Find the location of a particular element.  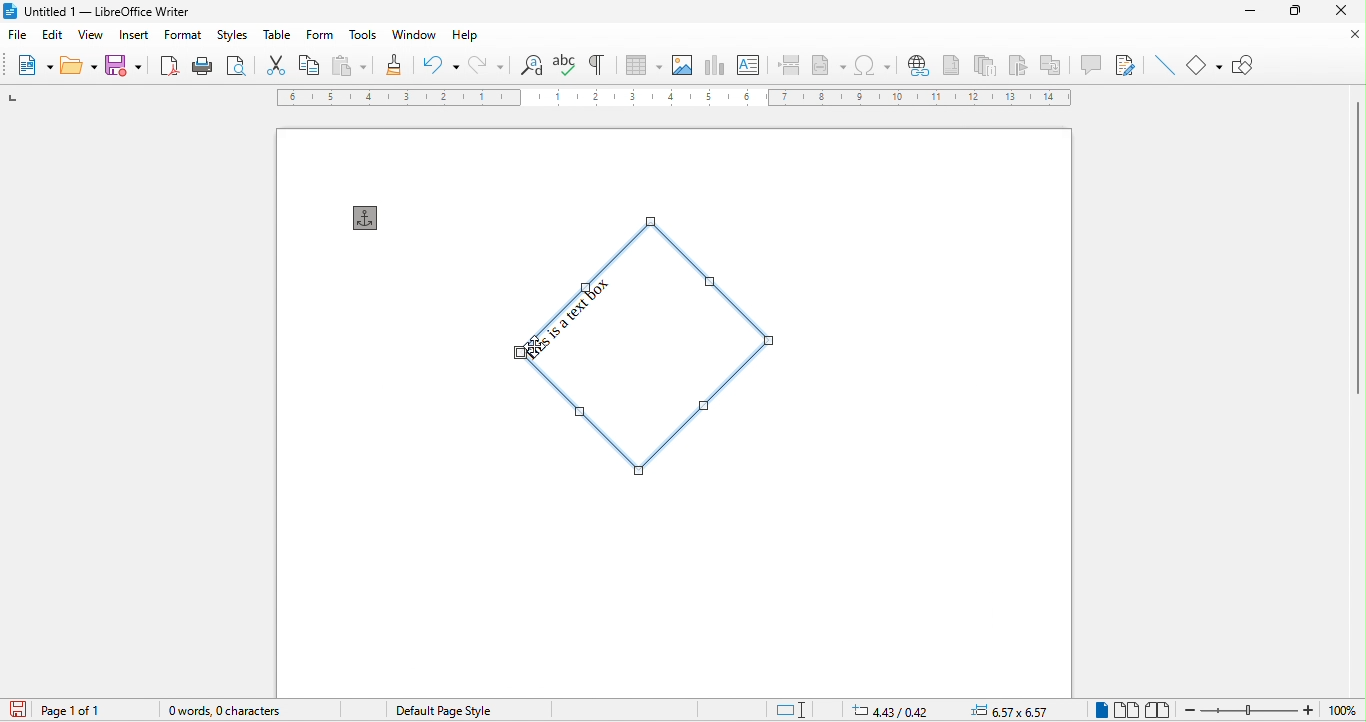

table is located at coordinates (643, 65).